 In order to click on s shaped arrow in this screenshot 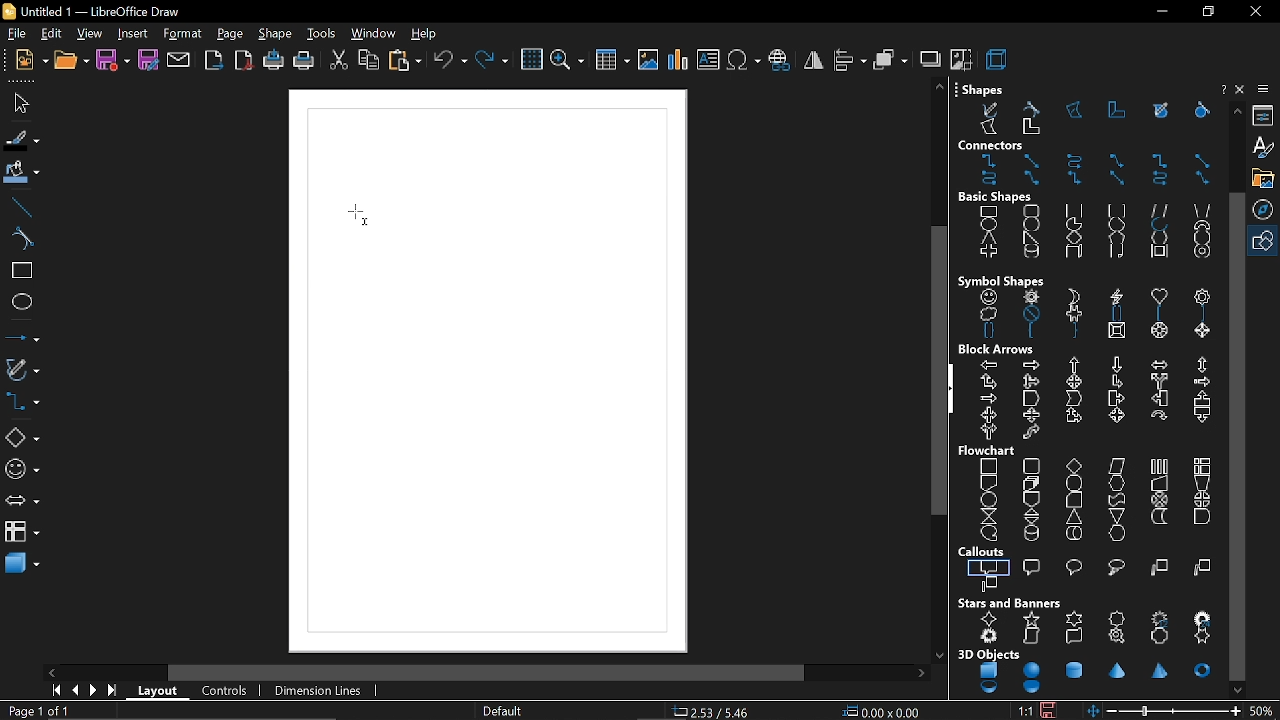, I will do `click(1032, 434)`.